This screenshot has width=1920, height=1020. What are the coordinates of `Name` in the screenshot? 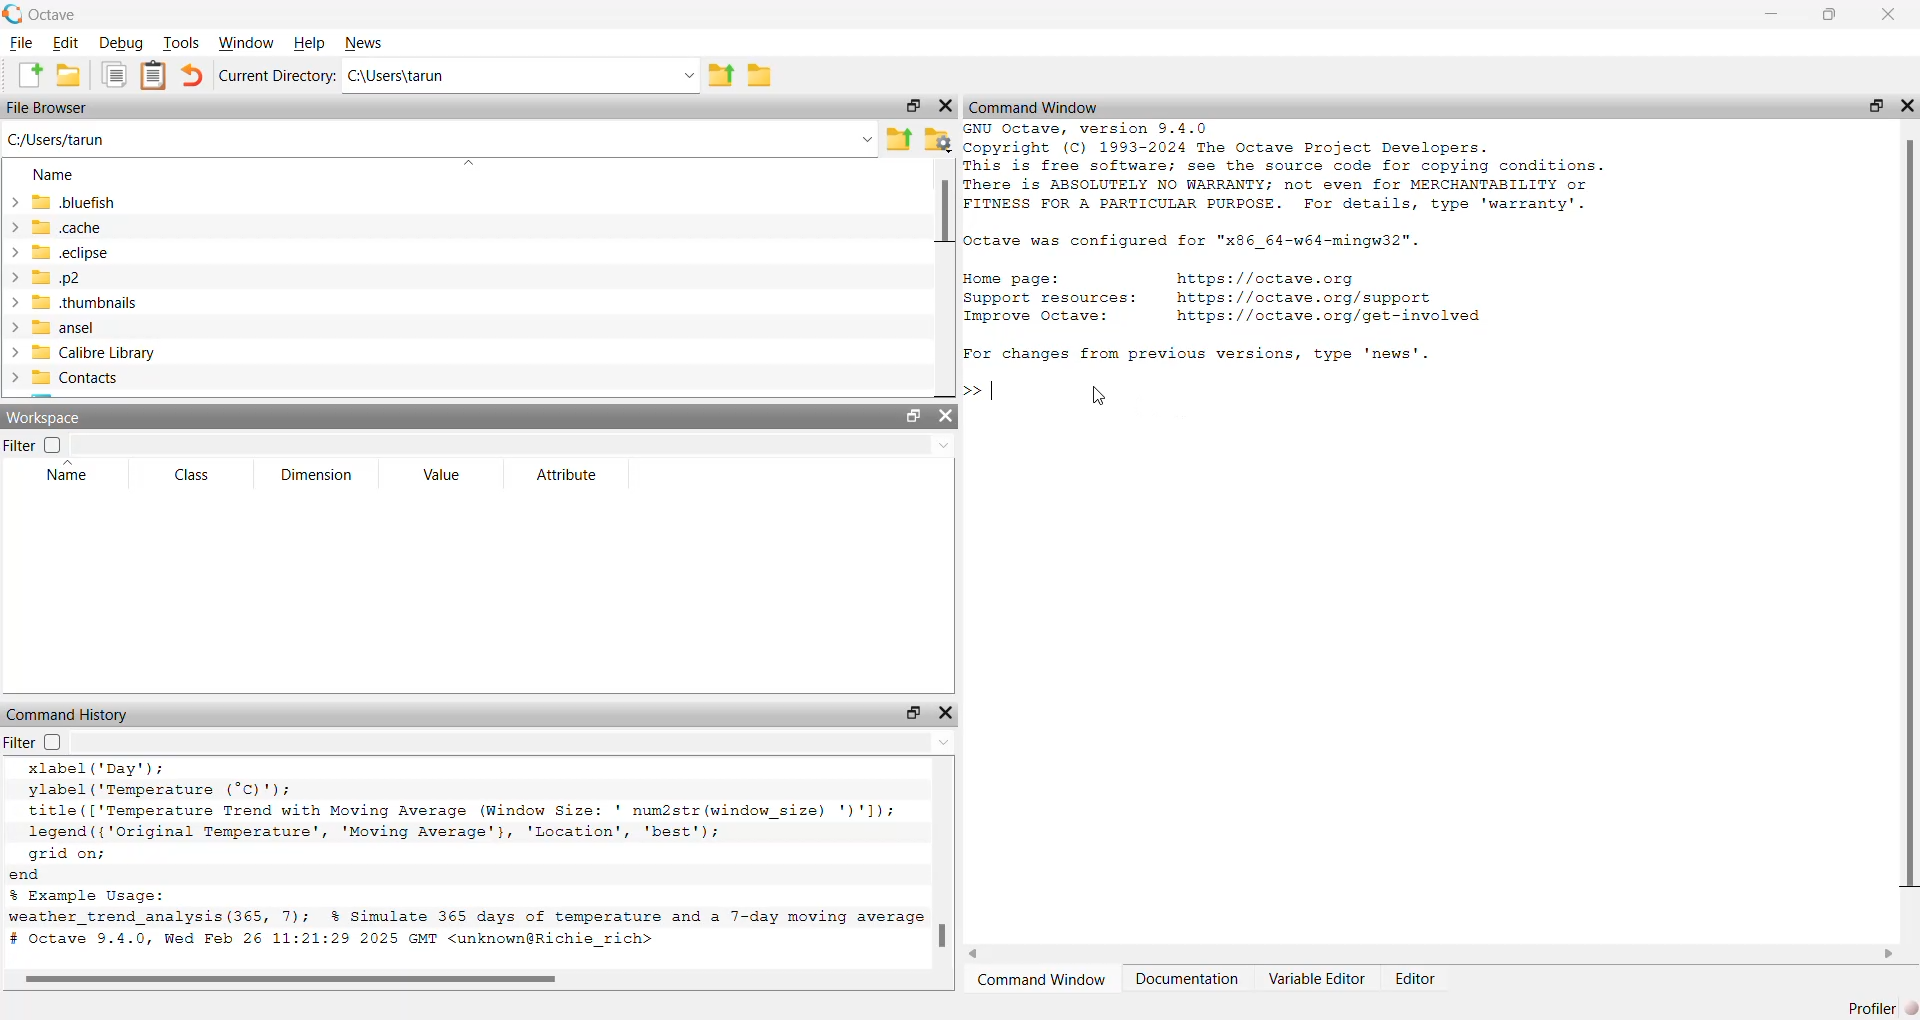 It's located at (70, 474).